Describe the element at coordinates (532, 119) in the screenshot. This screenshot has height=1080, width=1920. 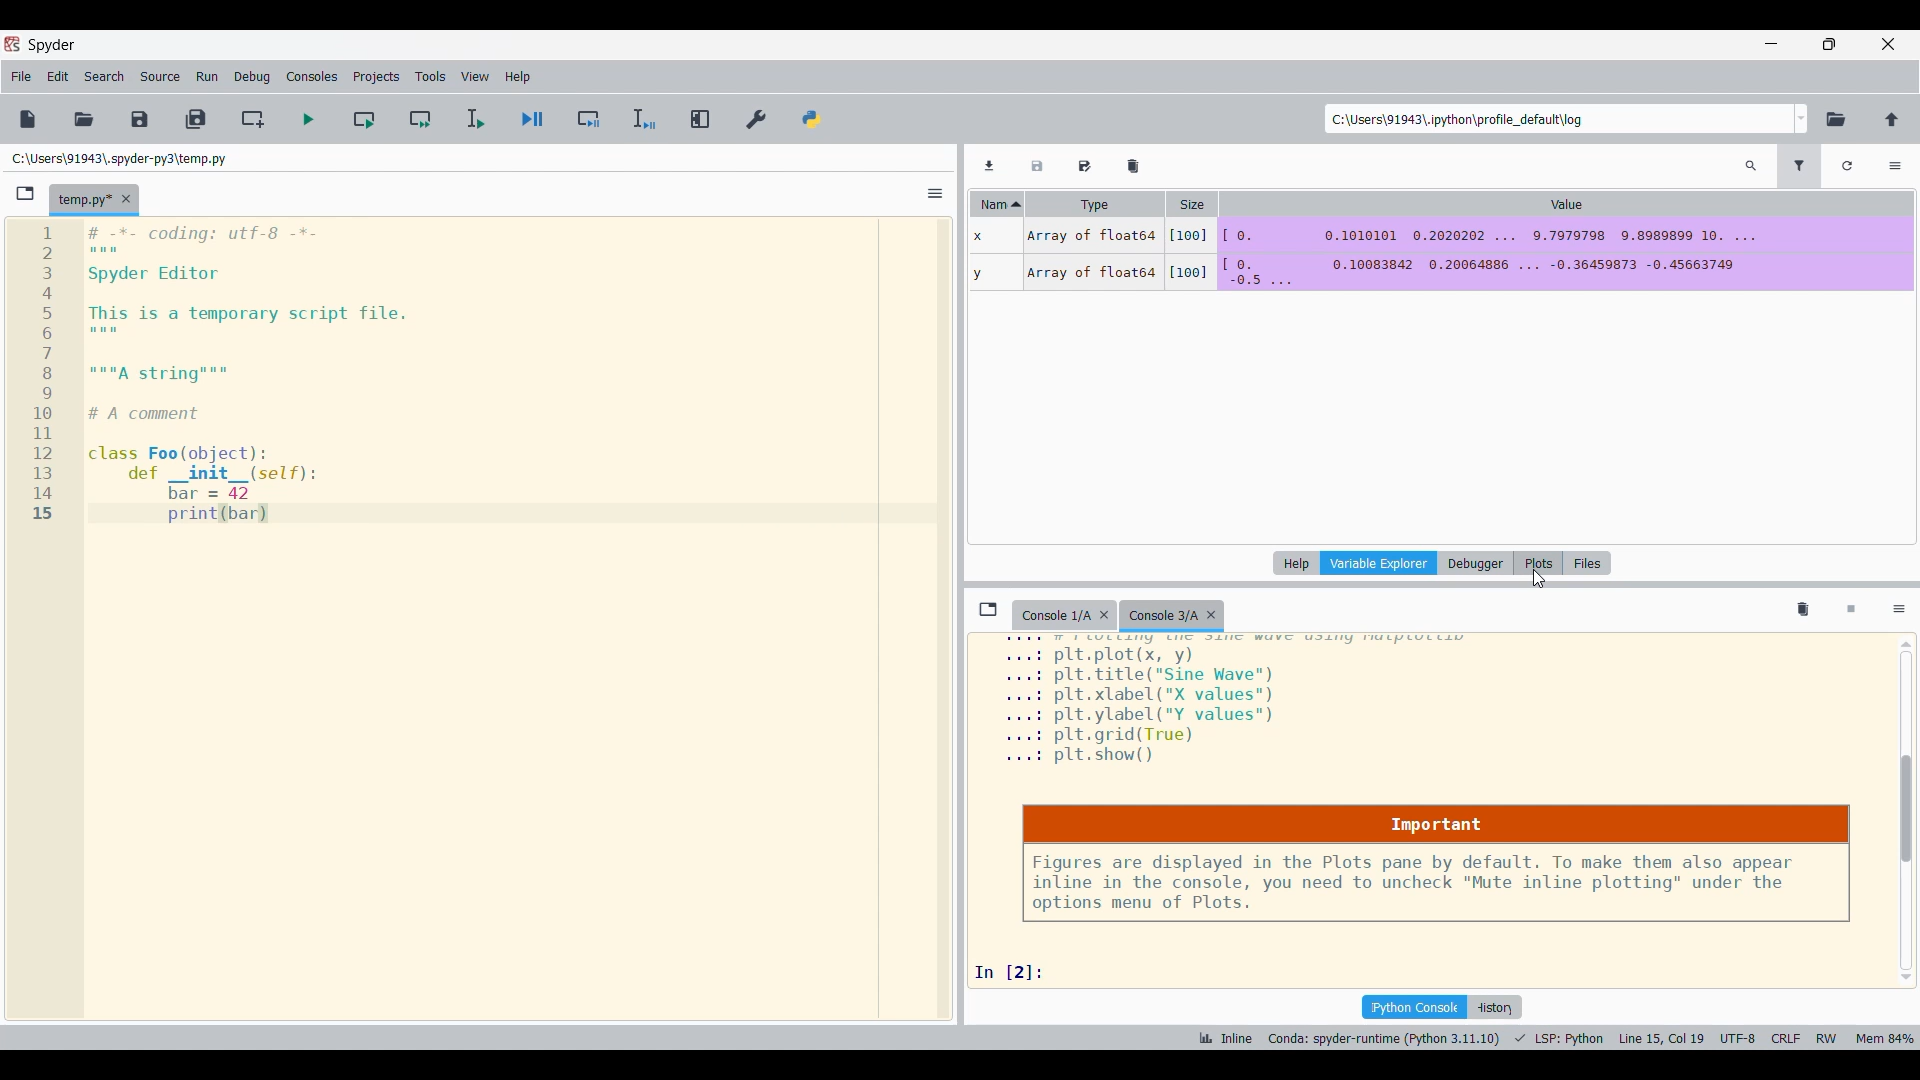
I see `Debug file` at that location.